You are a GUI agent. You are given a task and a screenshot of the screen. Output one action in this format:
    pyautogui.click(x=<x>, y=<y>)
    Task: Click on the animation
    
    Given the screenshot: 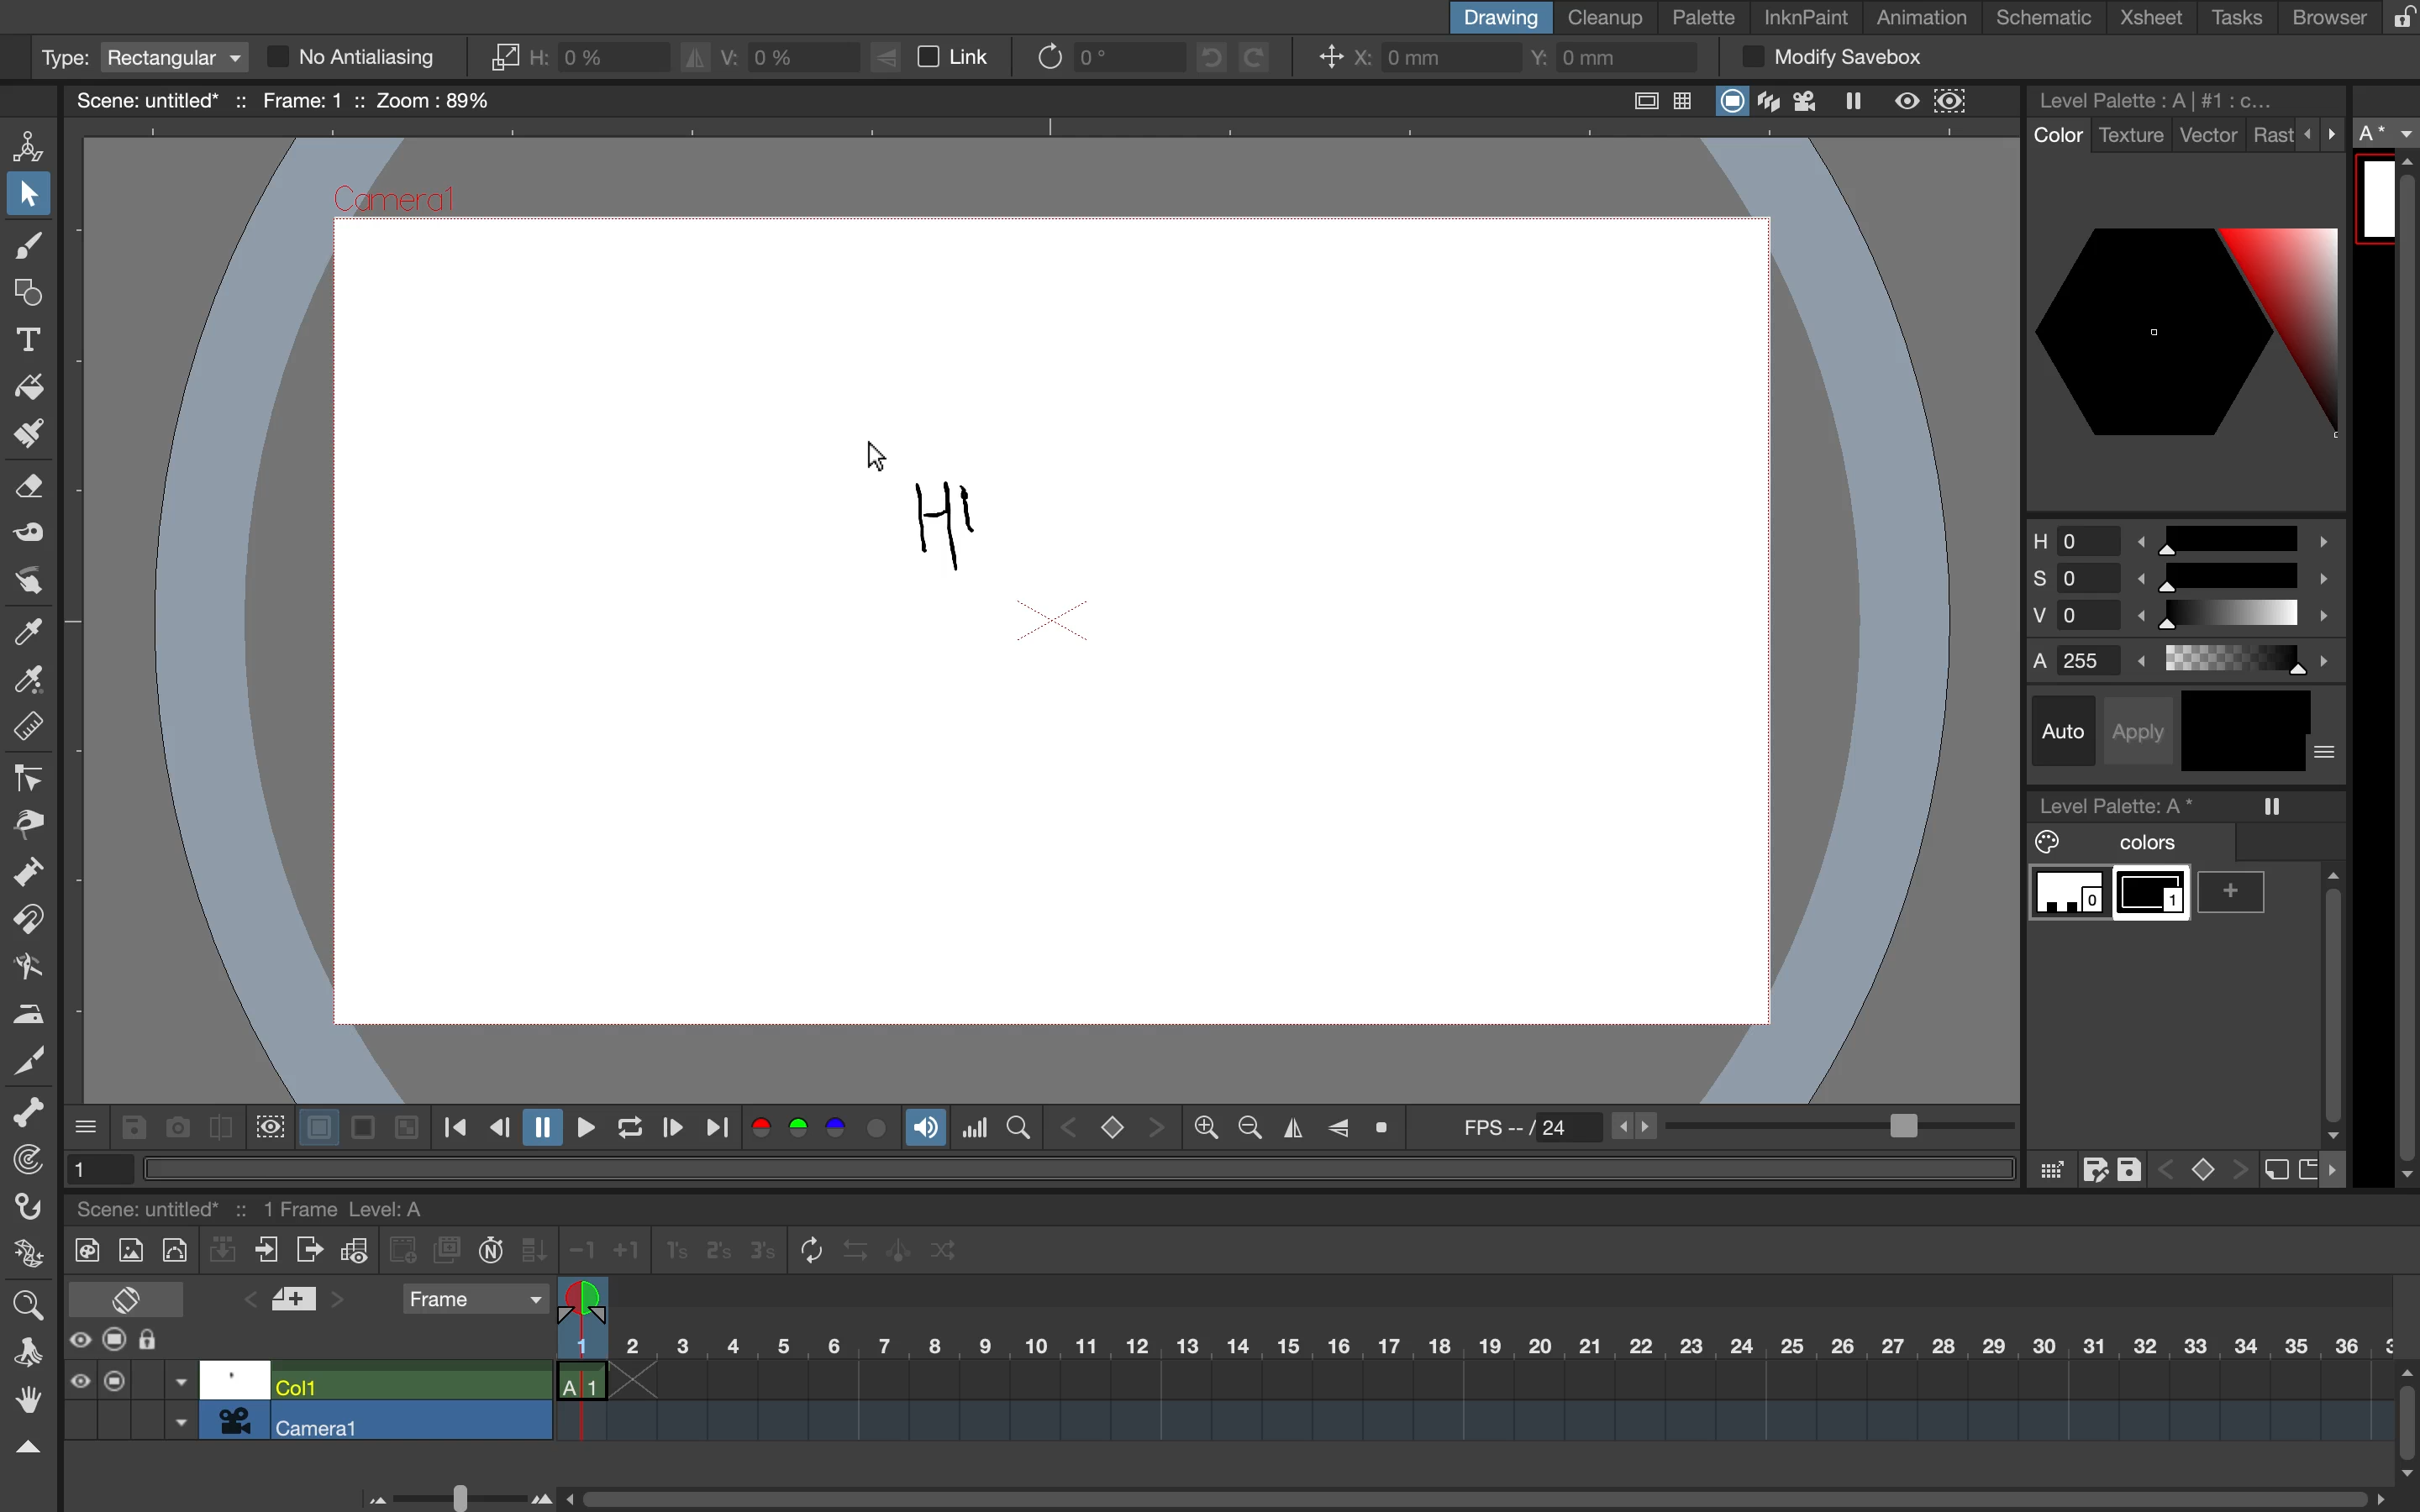 What is the action you would take?
    pyautogui.click(x=1930, y=19)
    